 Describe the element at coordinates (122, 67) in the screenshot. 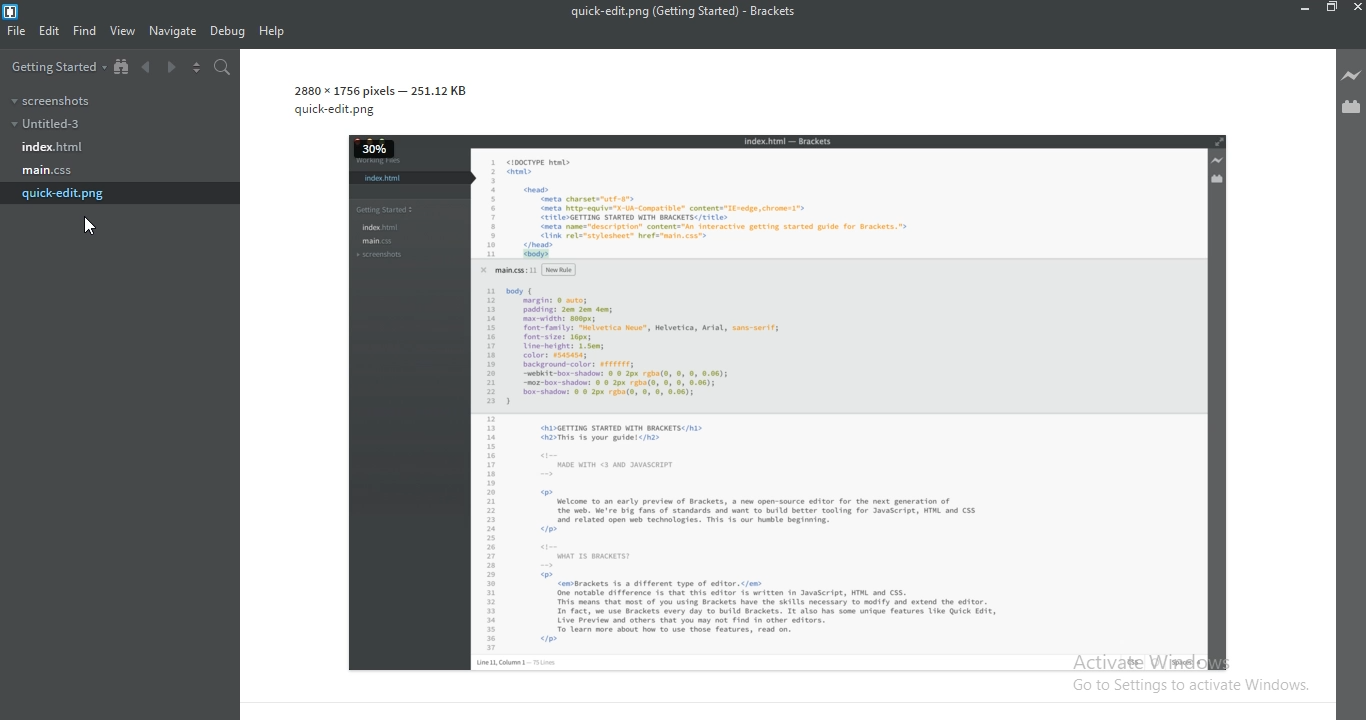

I see `show in file tree` at that location.